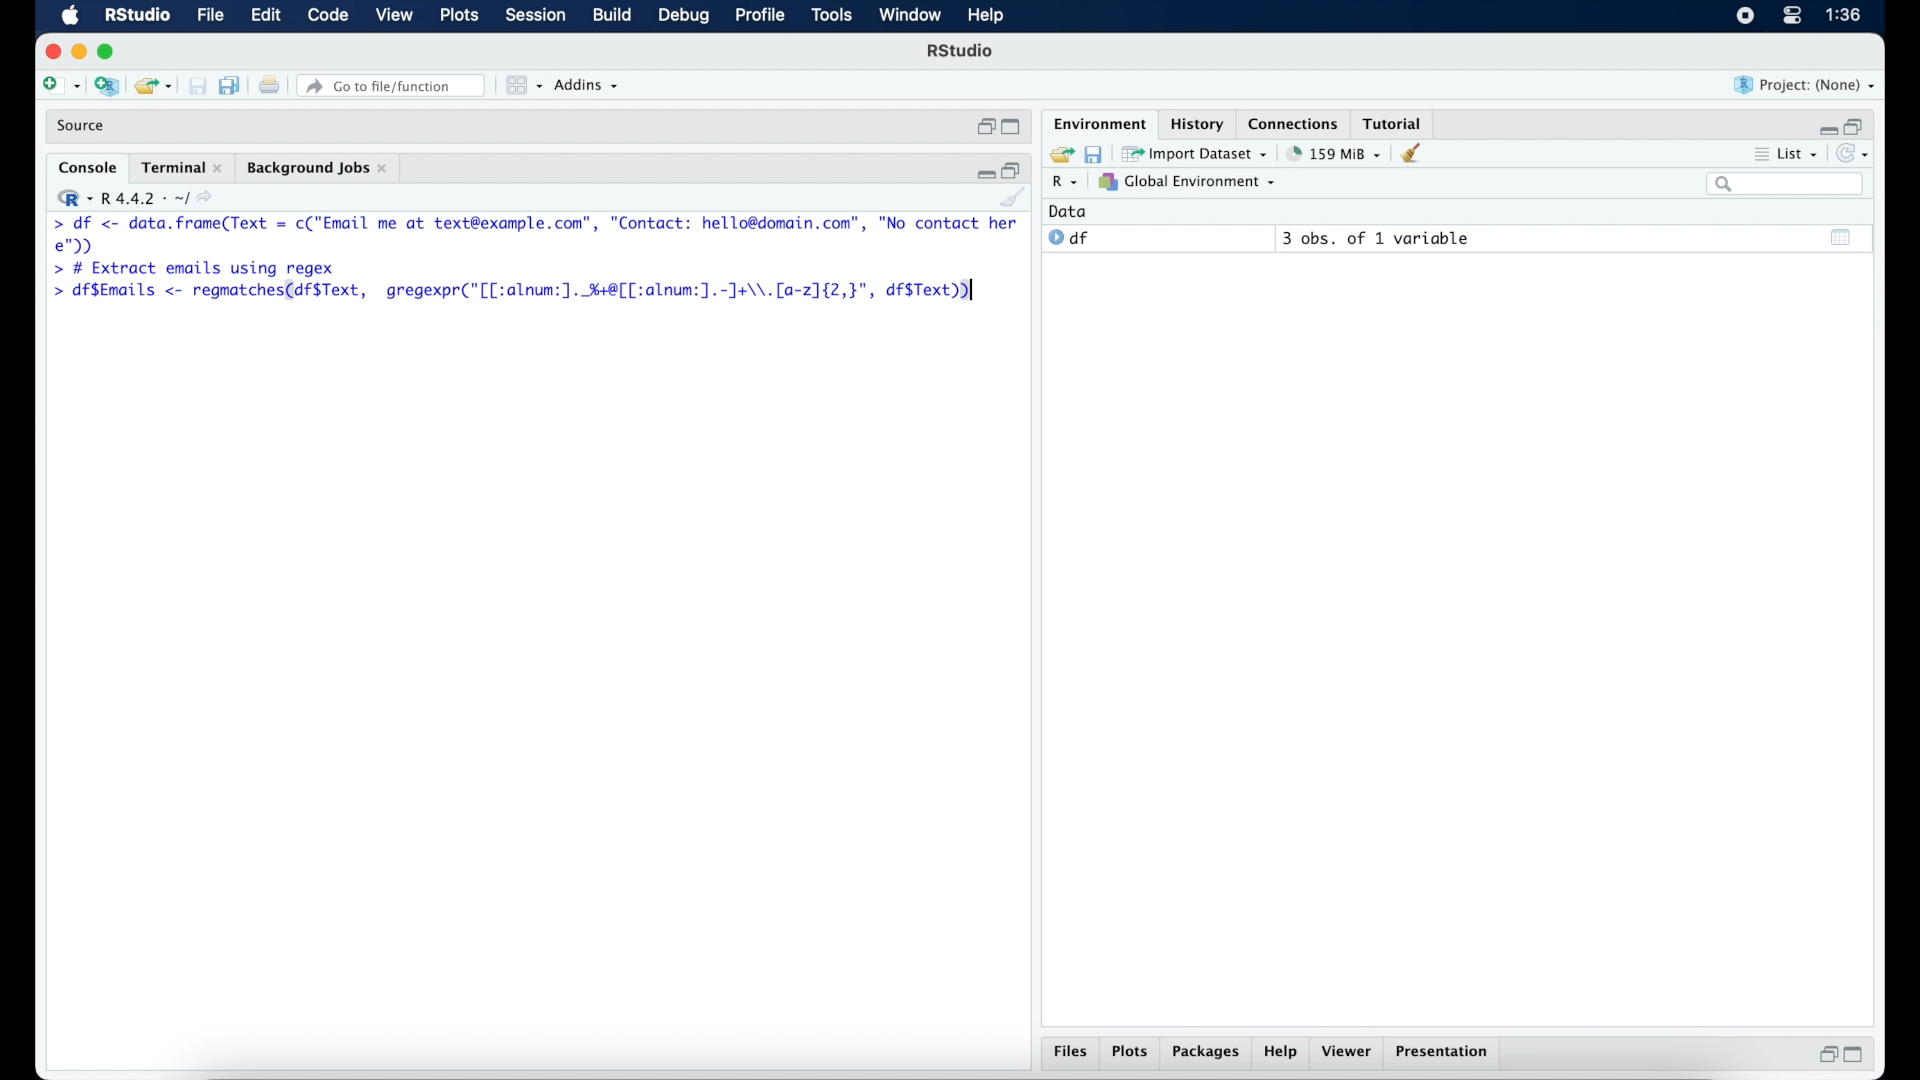 This screenshot has height=1080, width=1920. What do you see at coordinates (1061, 152) in the screenshot?
I see `load workspace` at bounding box center [1061, 152].